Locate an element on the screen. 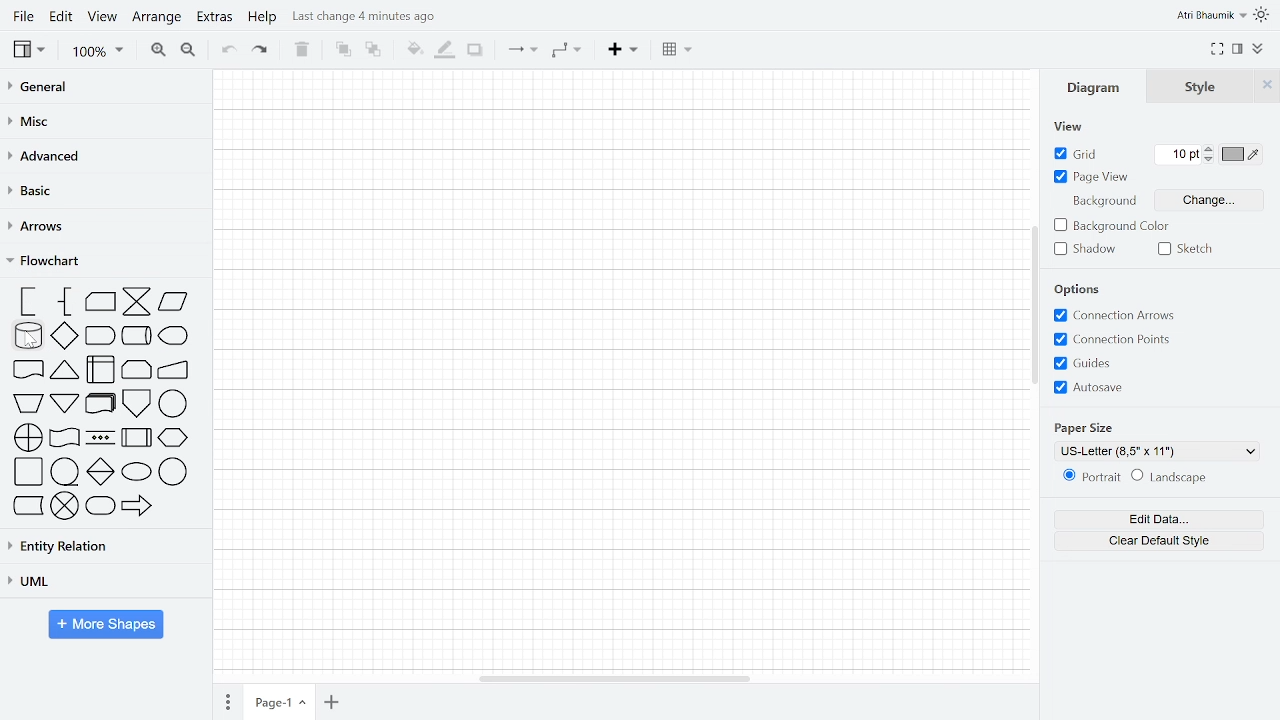  collate is located at coordinates (137, 303).